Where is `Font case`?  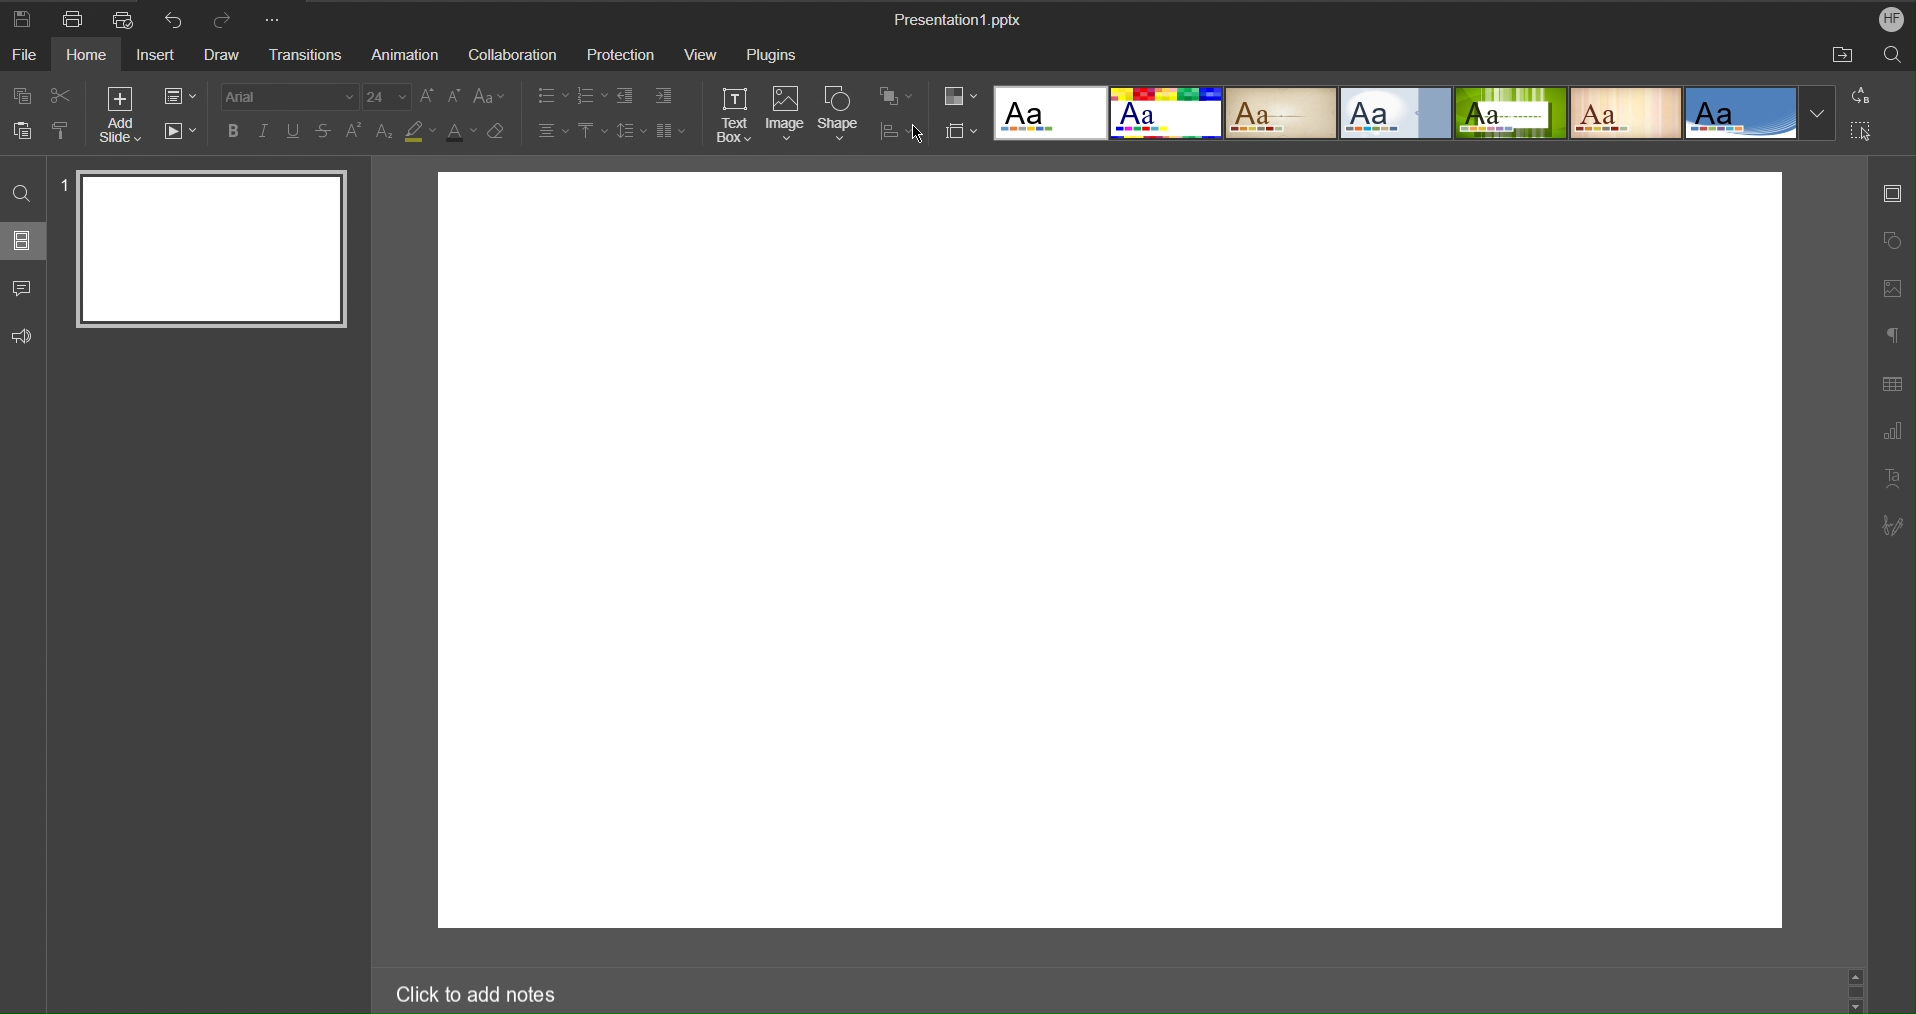
Font case is located at coordinates (491, 96).